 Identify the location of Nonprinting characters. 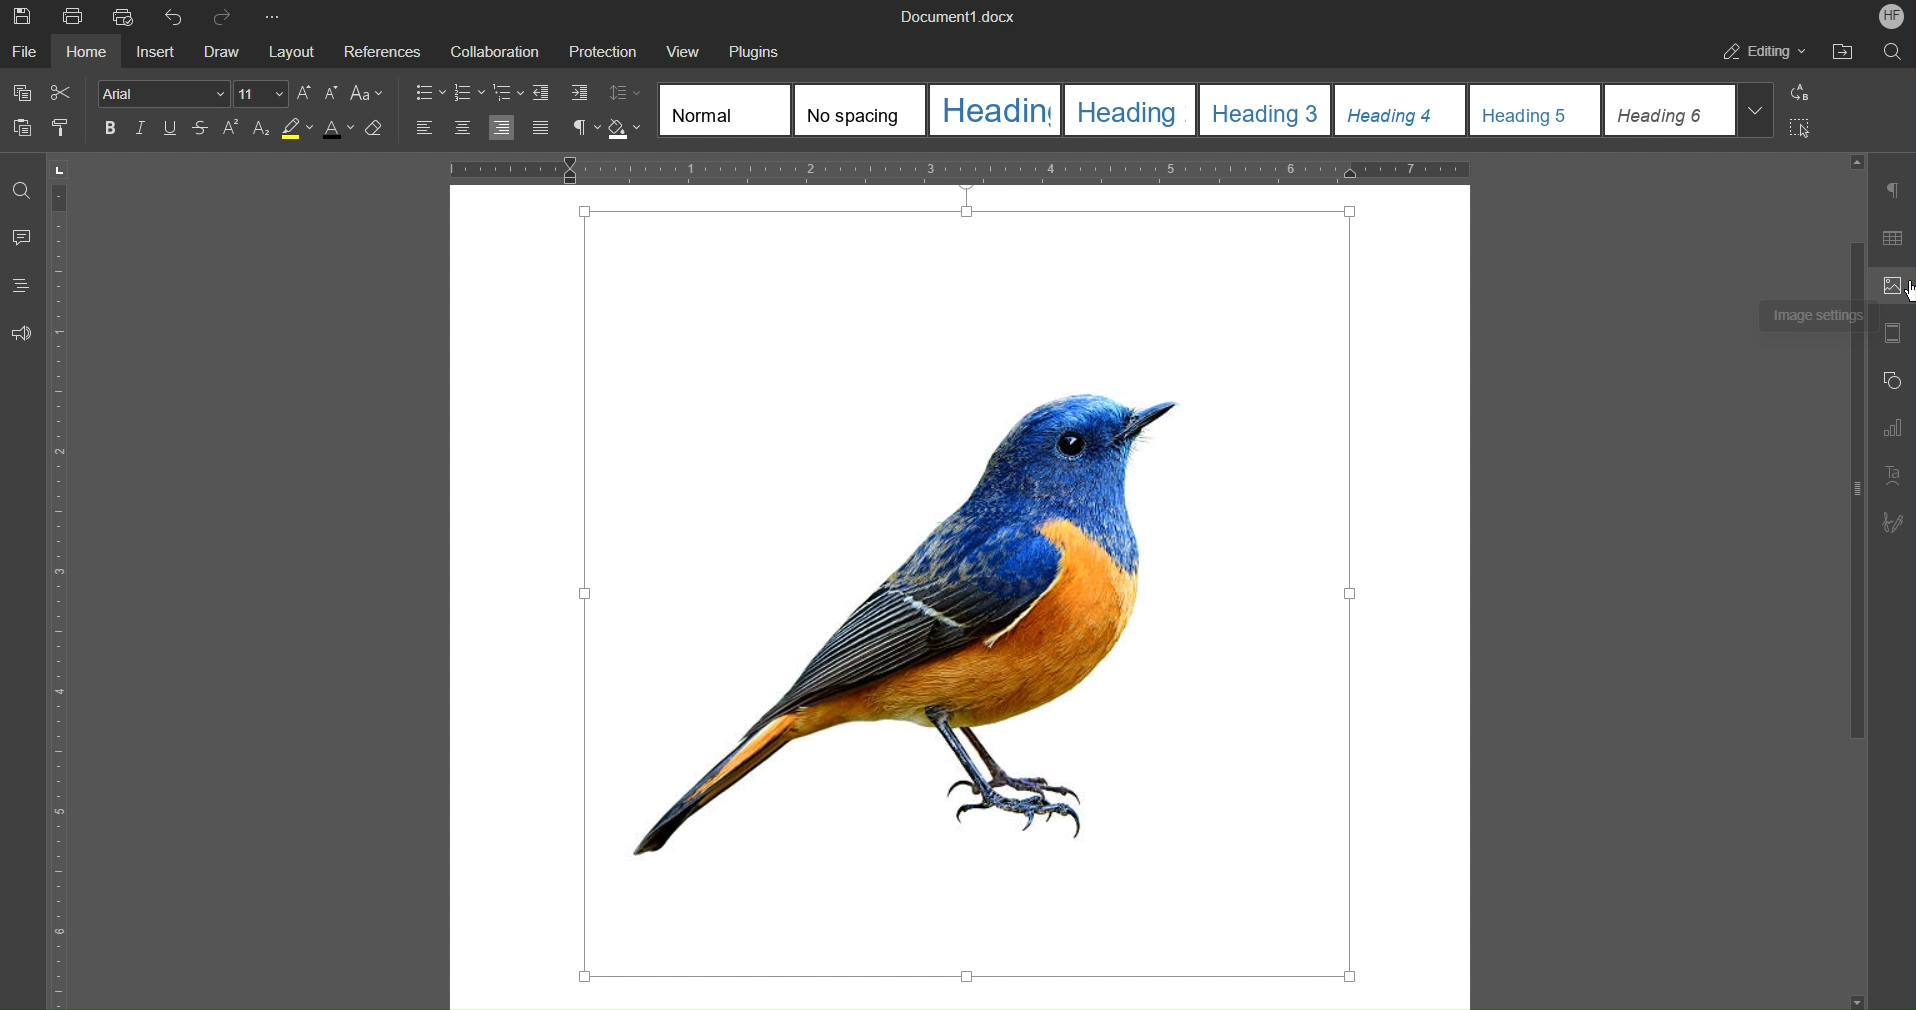
(586, 128).